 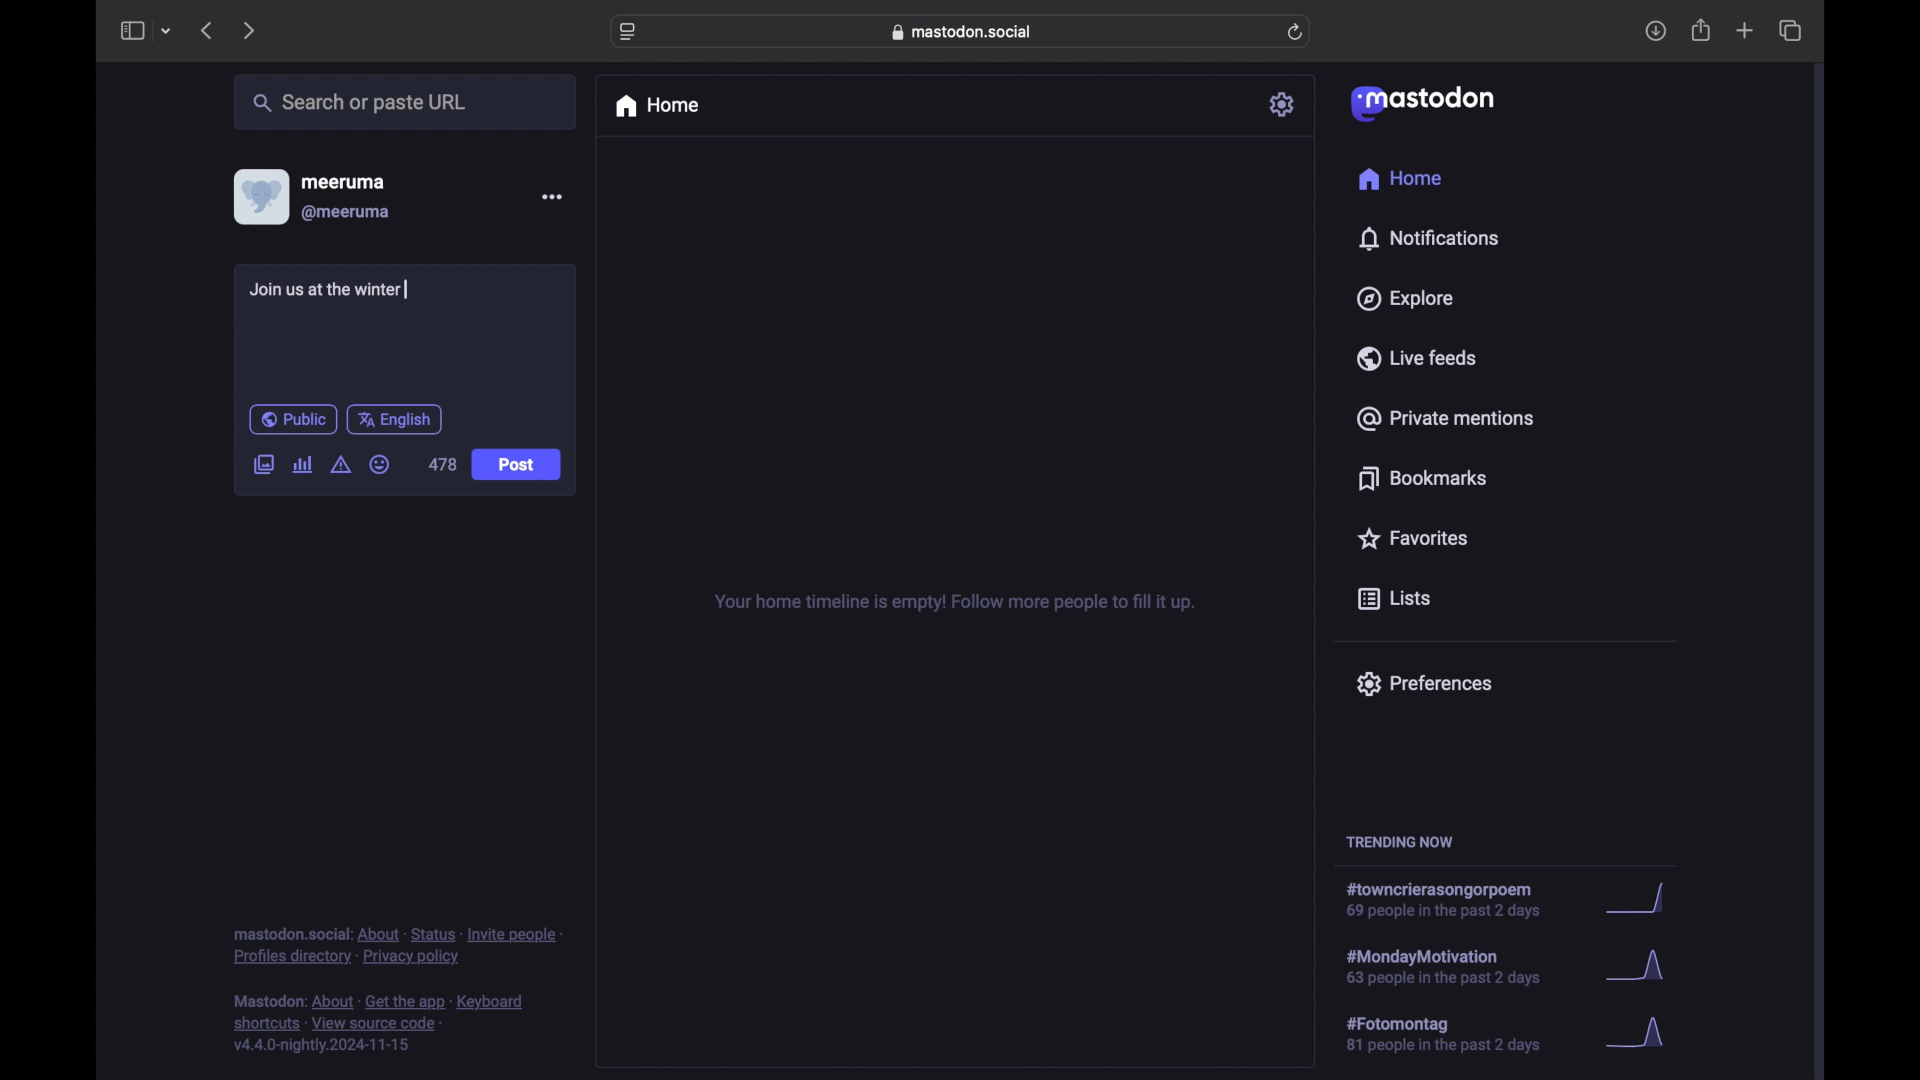 What do you see at coordinates (442, 464) in the screenshot?
I see `478` at bounding box center [442, 464].